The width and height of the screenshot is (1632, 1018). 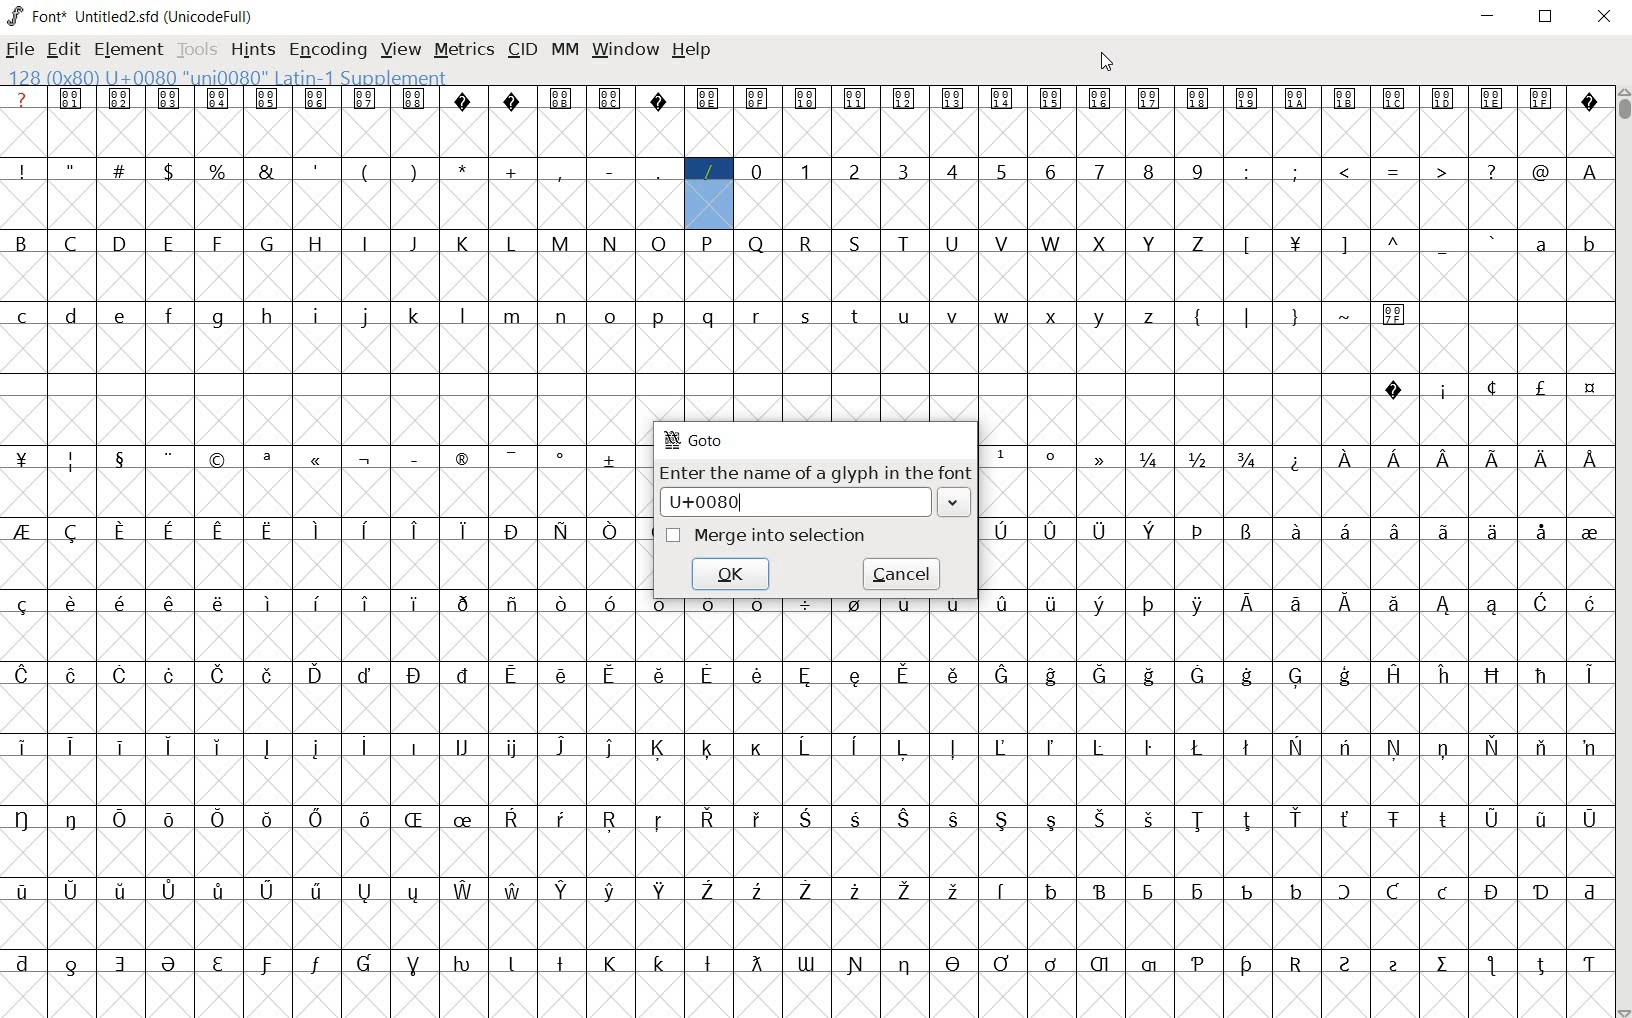 What do you see at coordinates (70, 746) in the screenshot?
I see `glyph` at bounding box center [70, 746].